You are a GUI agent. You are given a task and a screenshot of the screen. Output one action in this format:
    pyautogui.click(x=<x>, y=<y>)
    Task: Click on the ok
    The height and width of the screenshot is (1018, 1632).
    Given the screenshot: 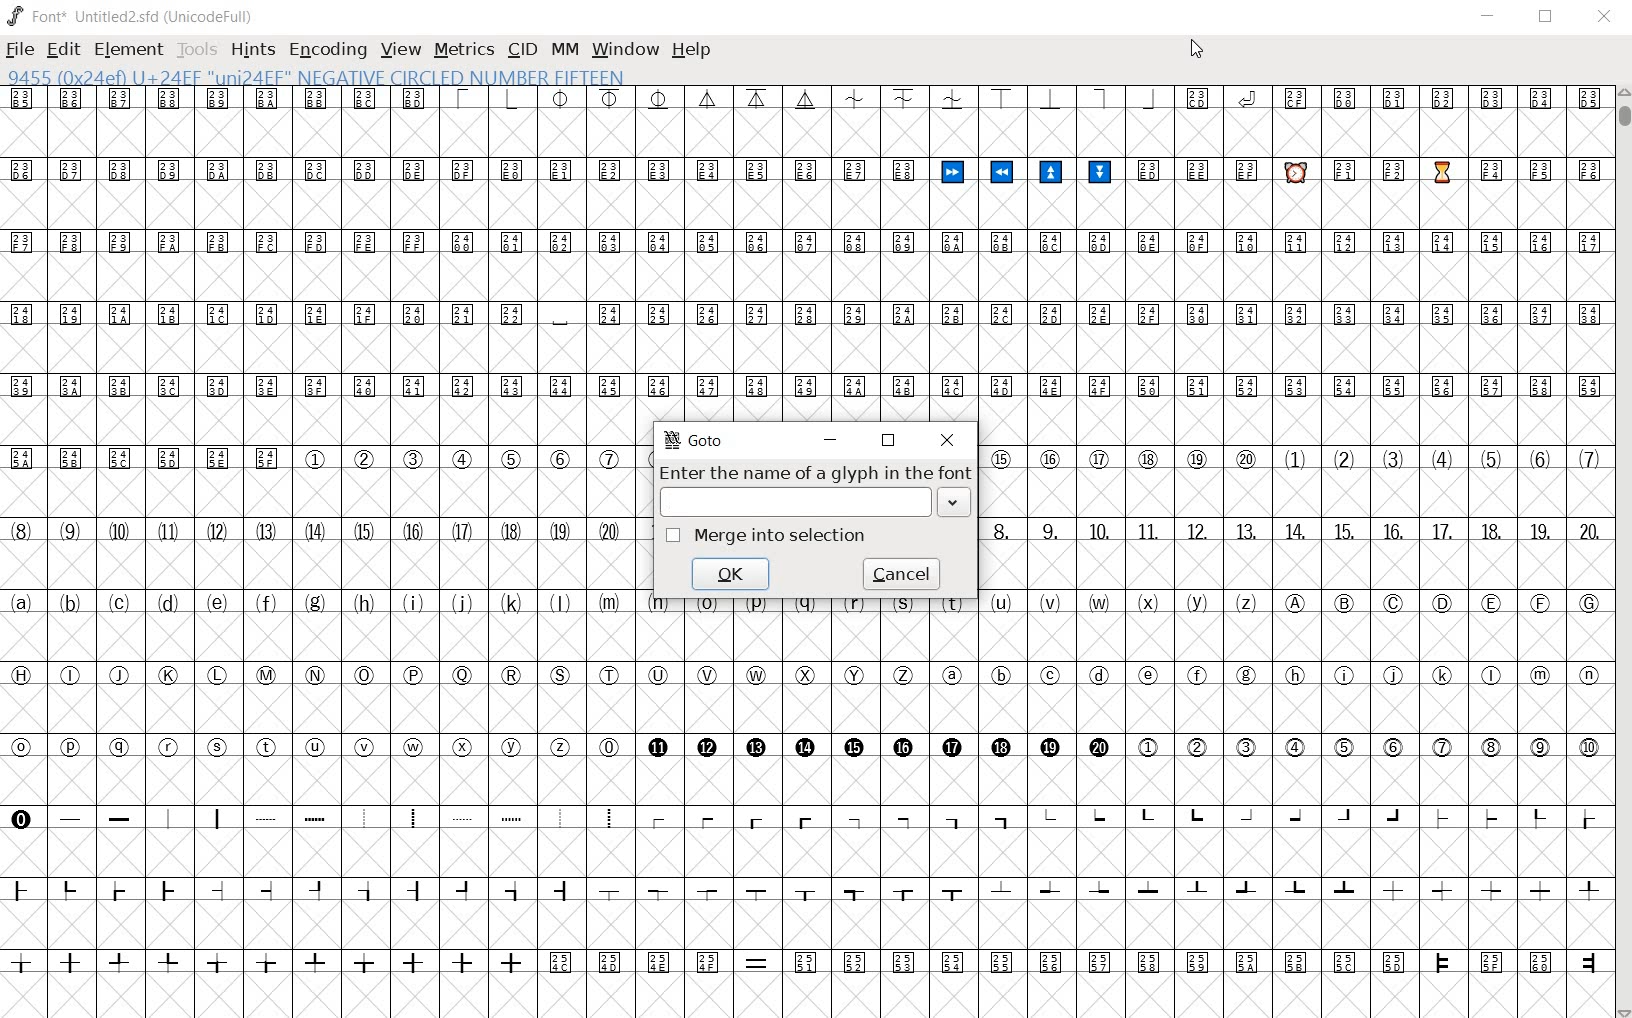 What is the action you would take?
    pyautogui.click(x=731, y=572)
    